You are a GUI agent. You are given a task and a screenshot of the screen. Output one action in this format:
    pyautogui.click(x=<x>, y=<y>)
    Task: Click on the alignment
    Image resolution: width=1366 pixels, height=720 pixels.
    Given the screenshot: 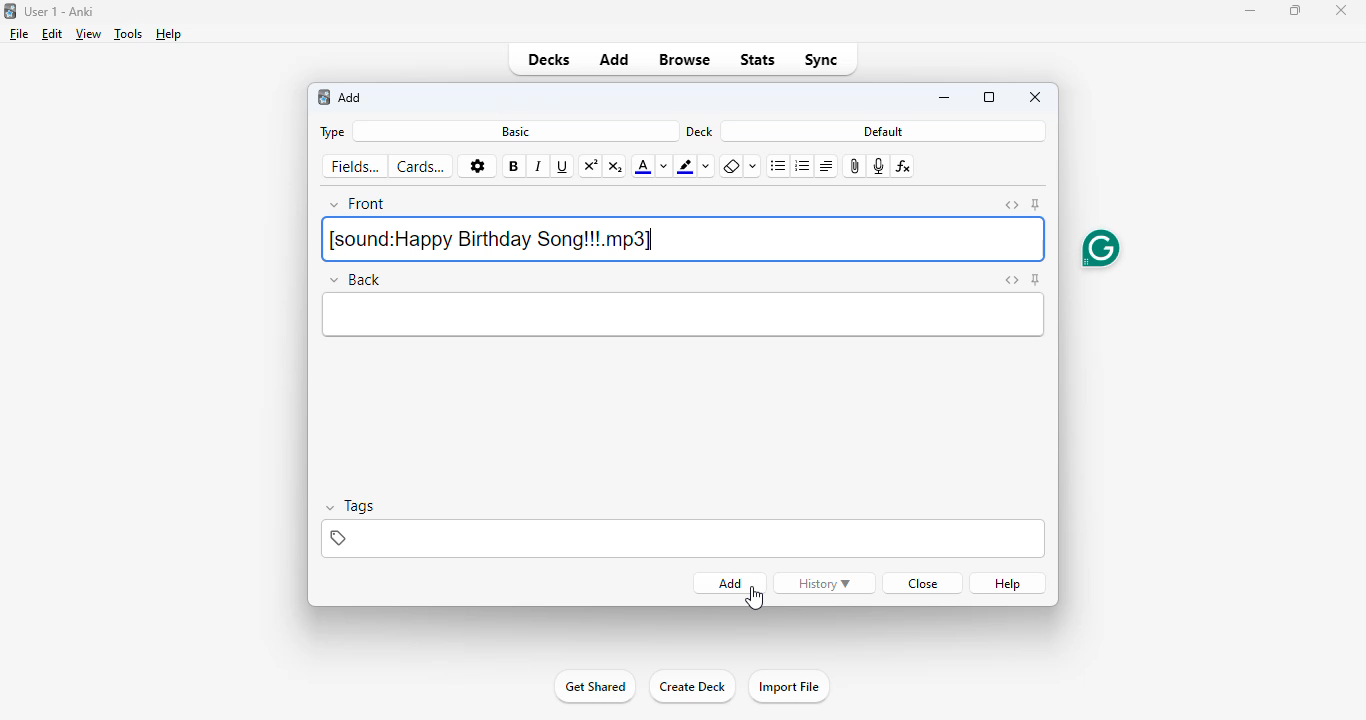 What is the action you would take?
    pyautogui.click(x=826, y=167)
    